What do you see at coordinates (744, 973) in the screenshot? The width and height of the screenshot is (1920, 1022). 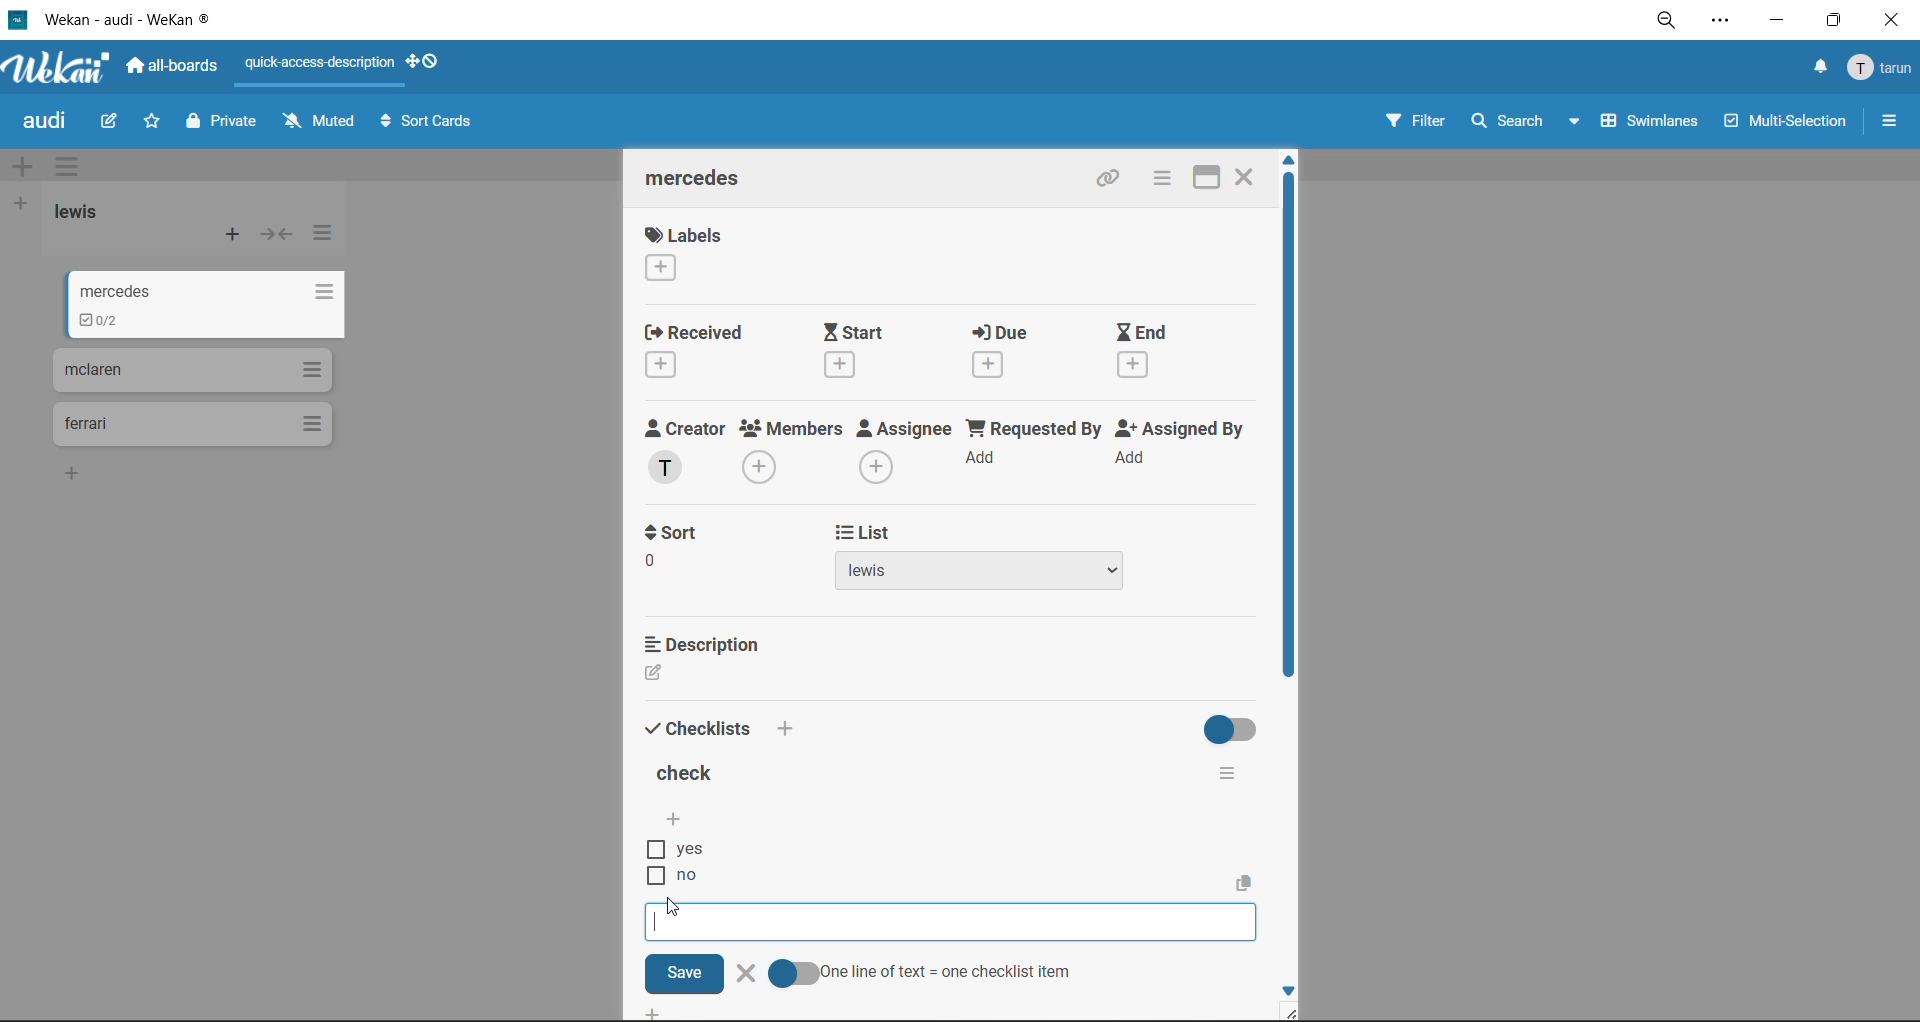 I see `delete` at bounding box center [744, 973].